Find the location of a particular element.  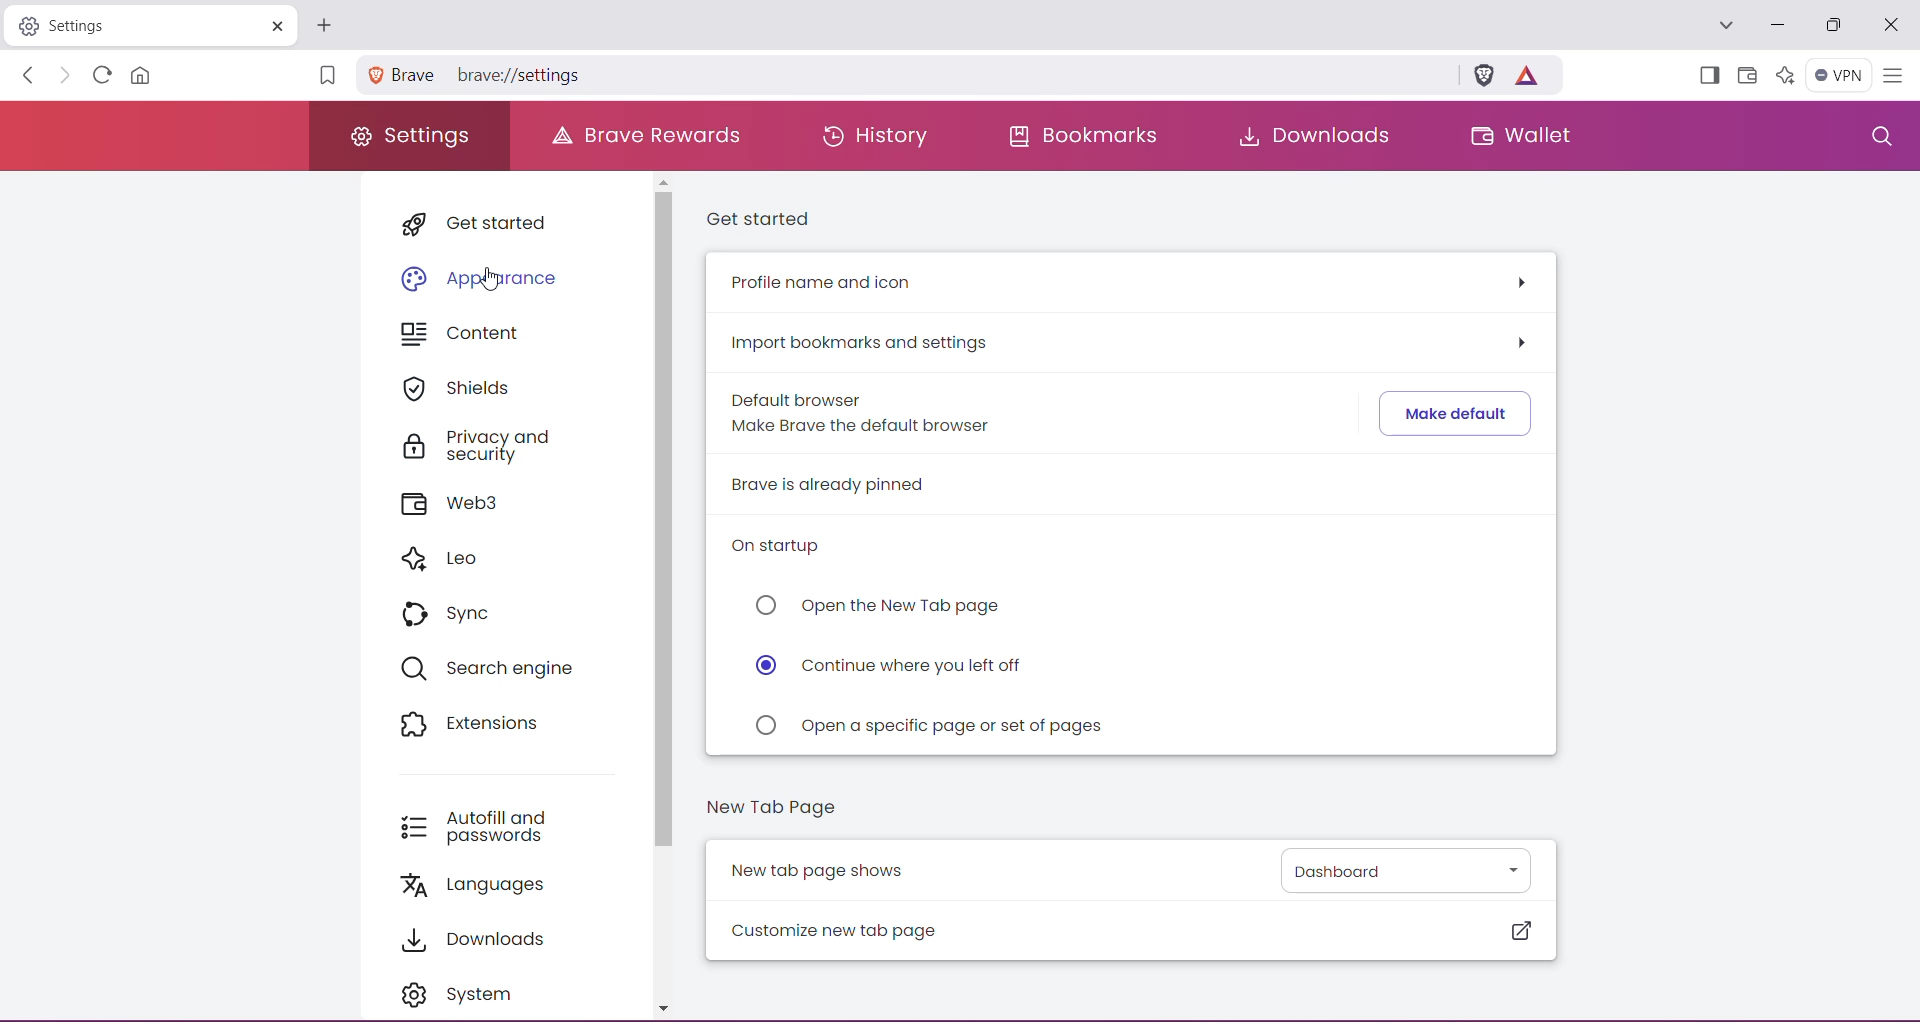

Downloads is located at coordinates (1308, 135).